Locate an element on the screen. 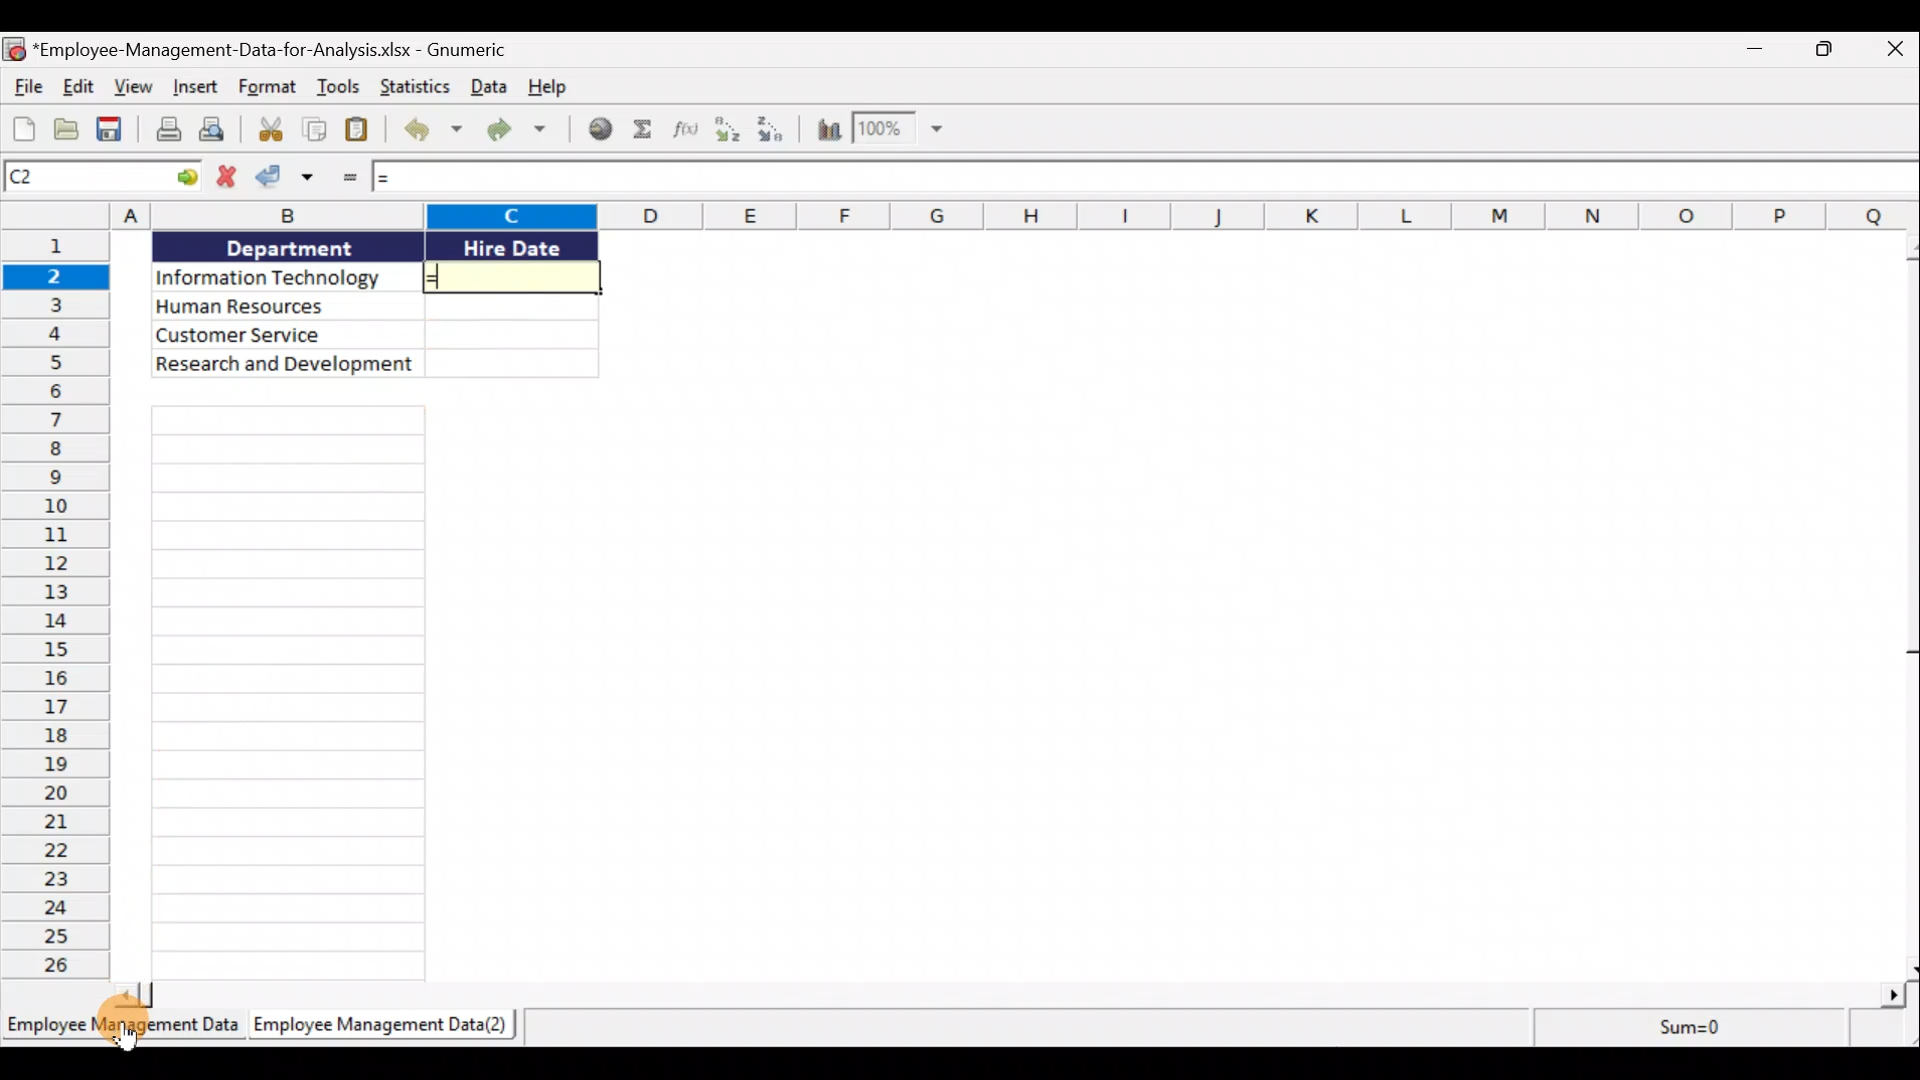 Image resolution: width=1920 pixels, height=1080 pixels. cursor is located at coordinates (125, 1037).